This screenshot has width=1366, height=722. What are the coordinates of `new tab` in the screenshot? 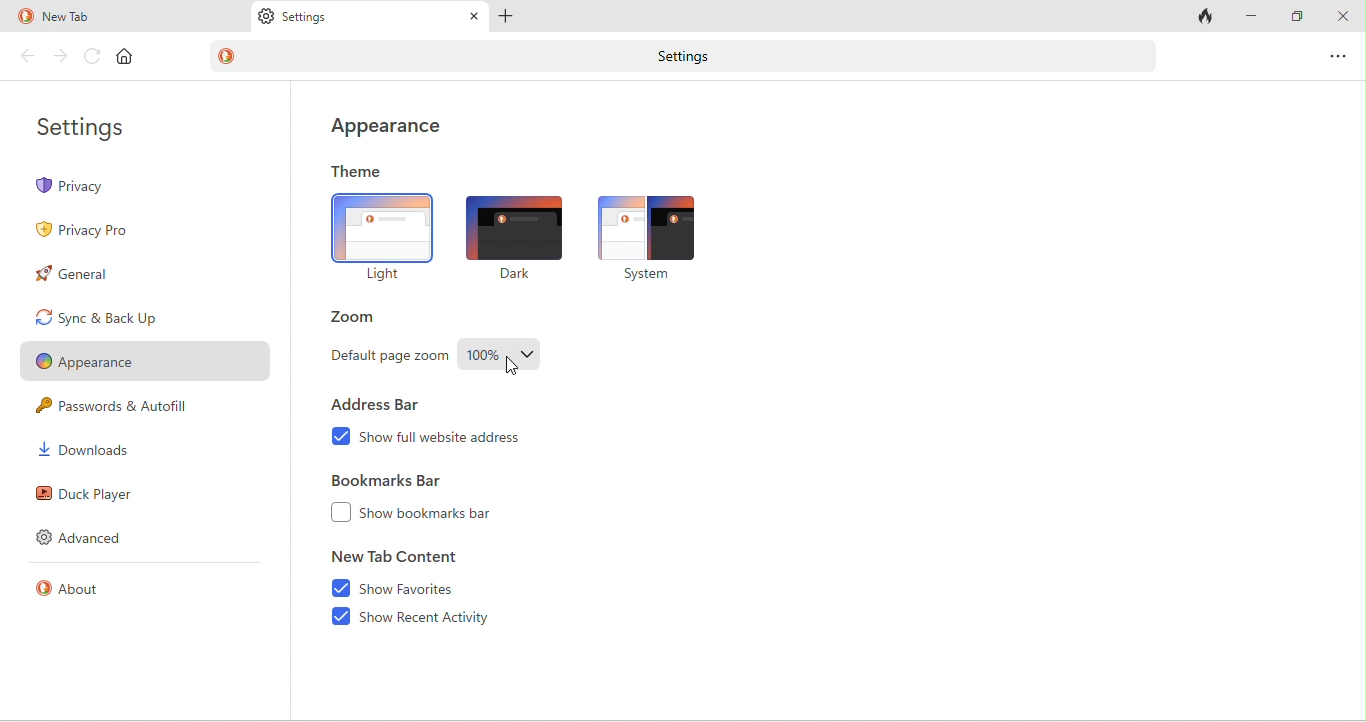 It's located at (98, 18).